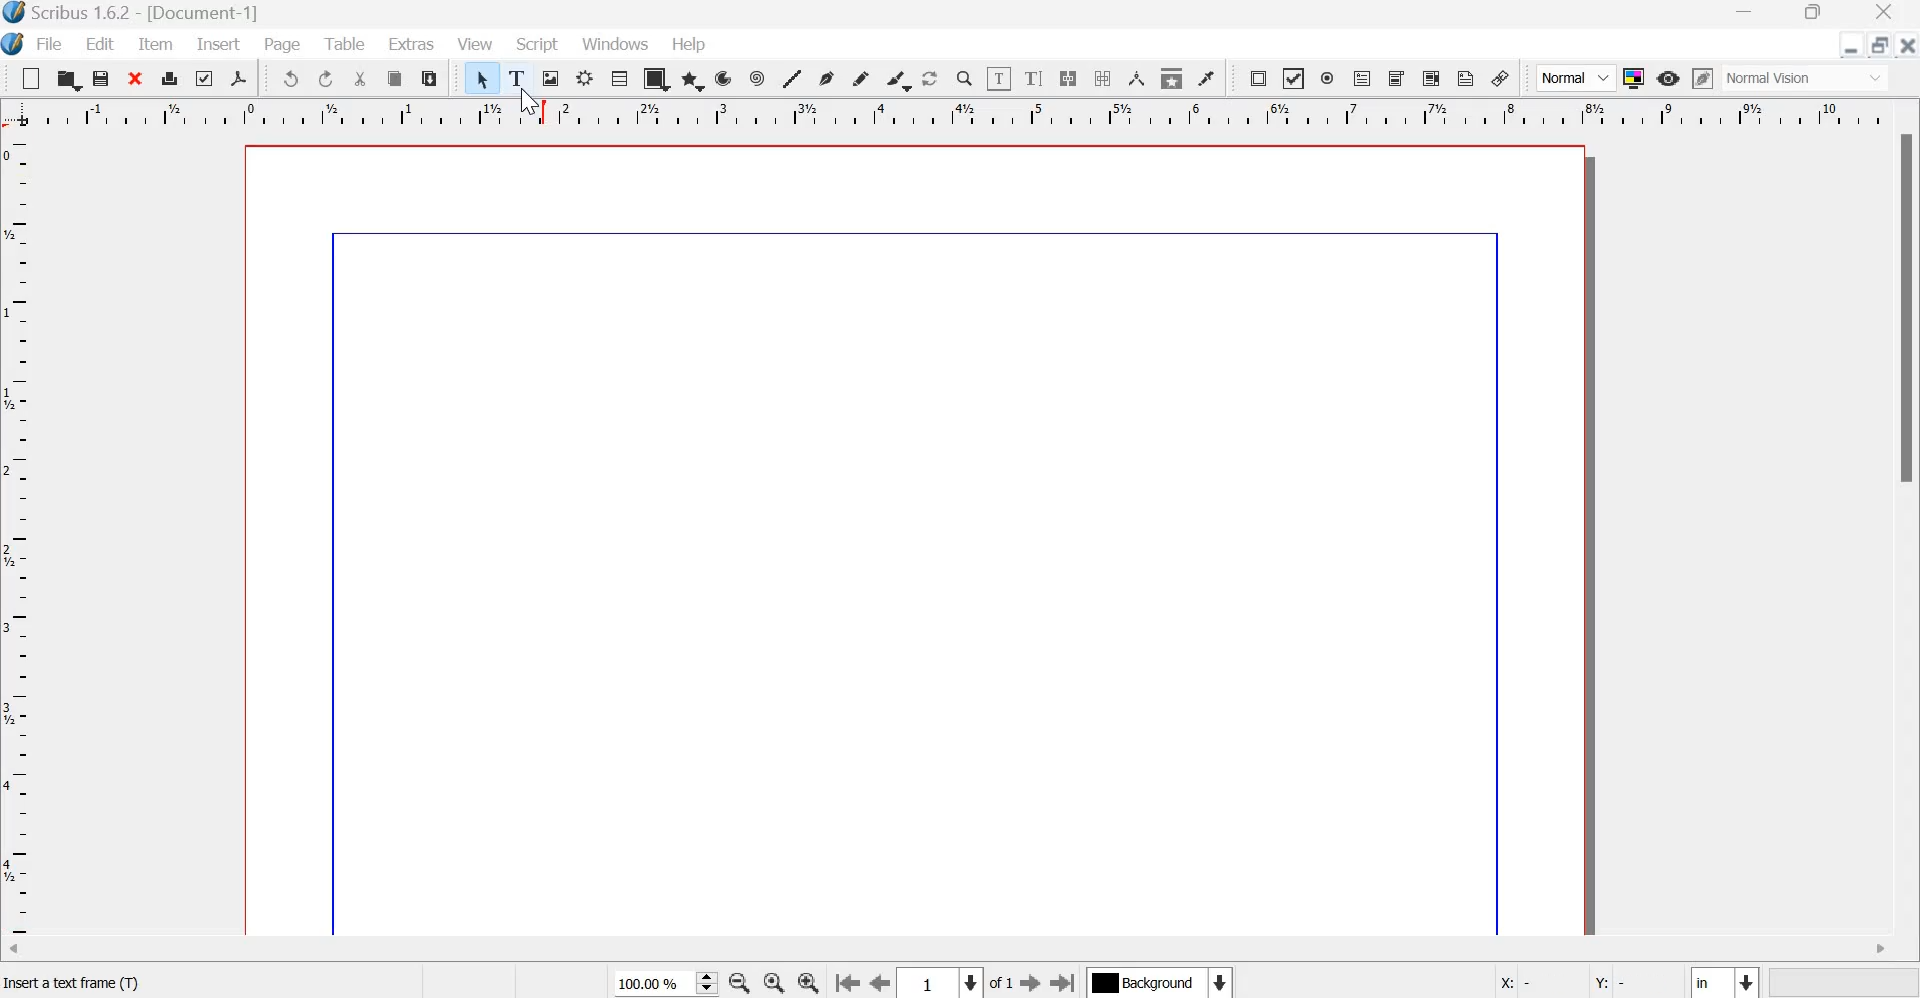  Describe the element at coordinates (585, 78) in the screenshot. I see `render frame` at that location.